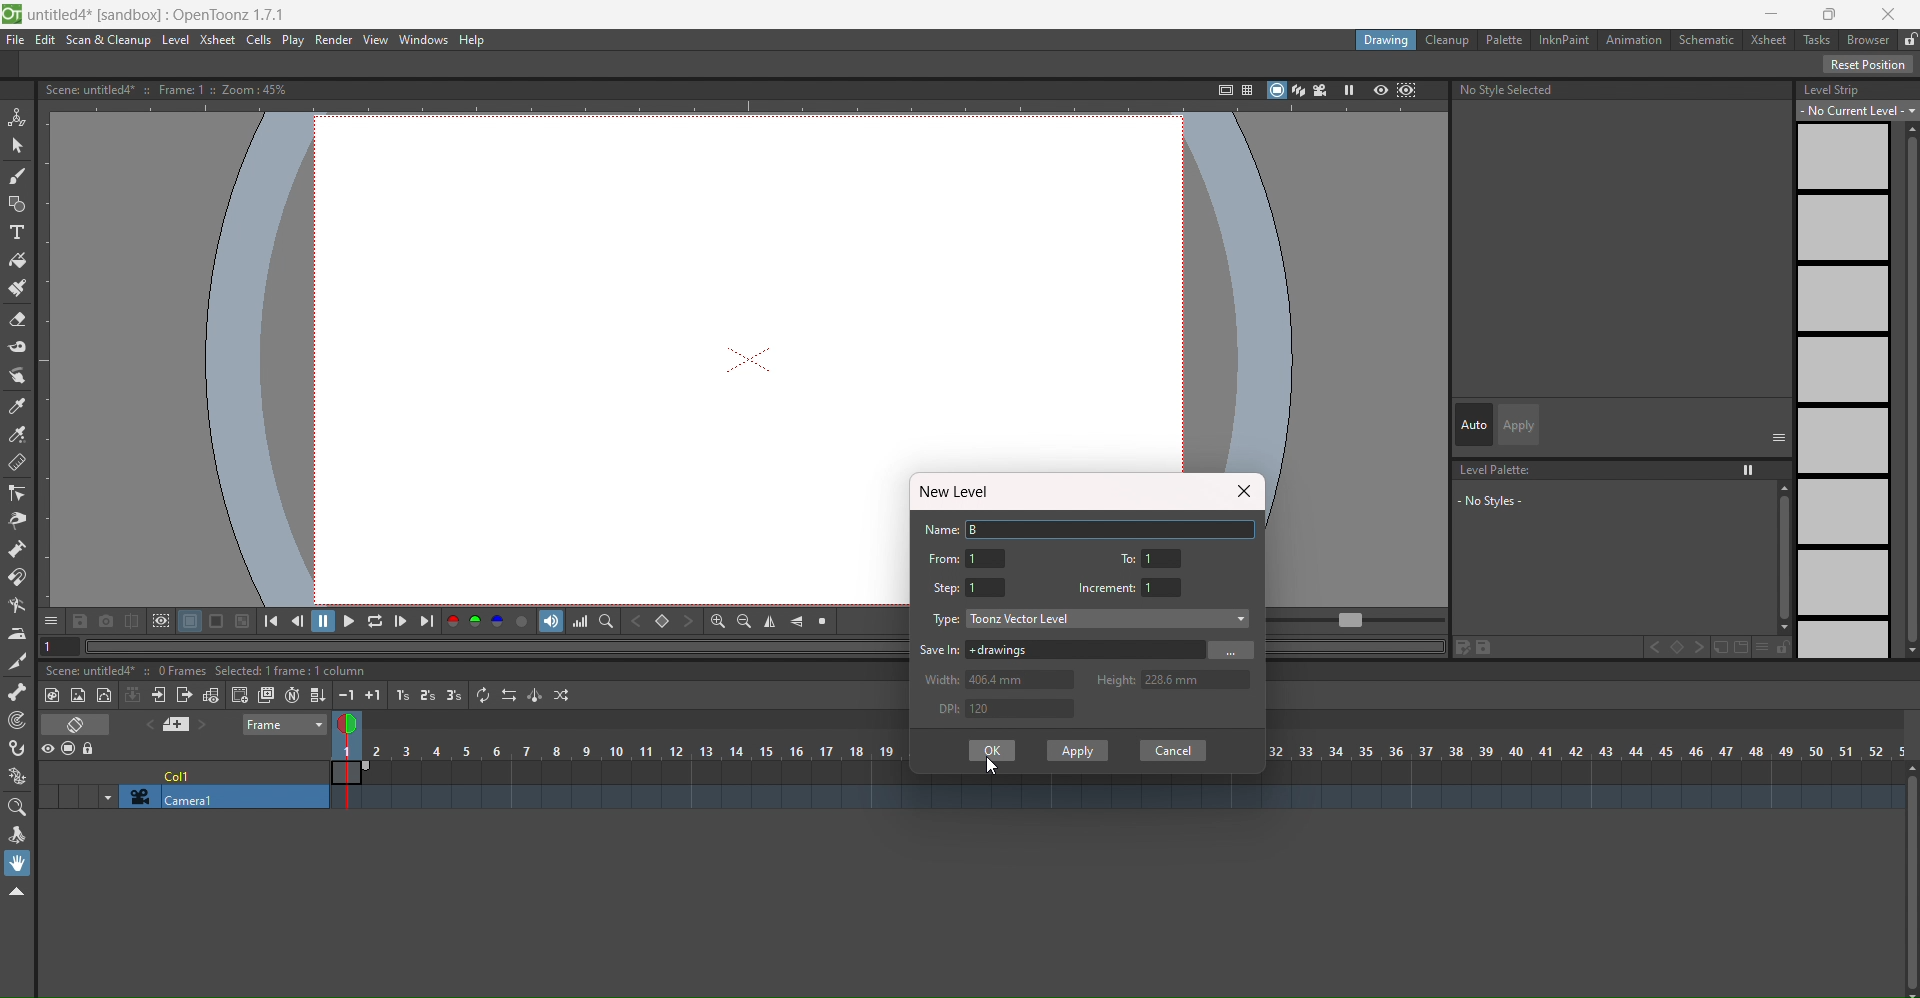  What do you see at coordinates (81, 620) in the screenshot?
I see `tool` at bounding box center [81, 620].